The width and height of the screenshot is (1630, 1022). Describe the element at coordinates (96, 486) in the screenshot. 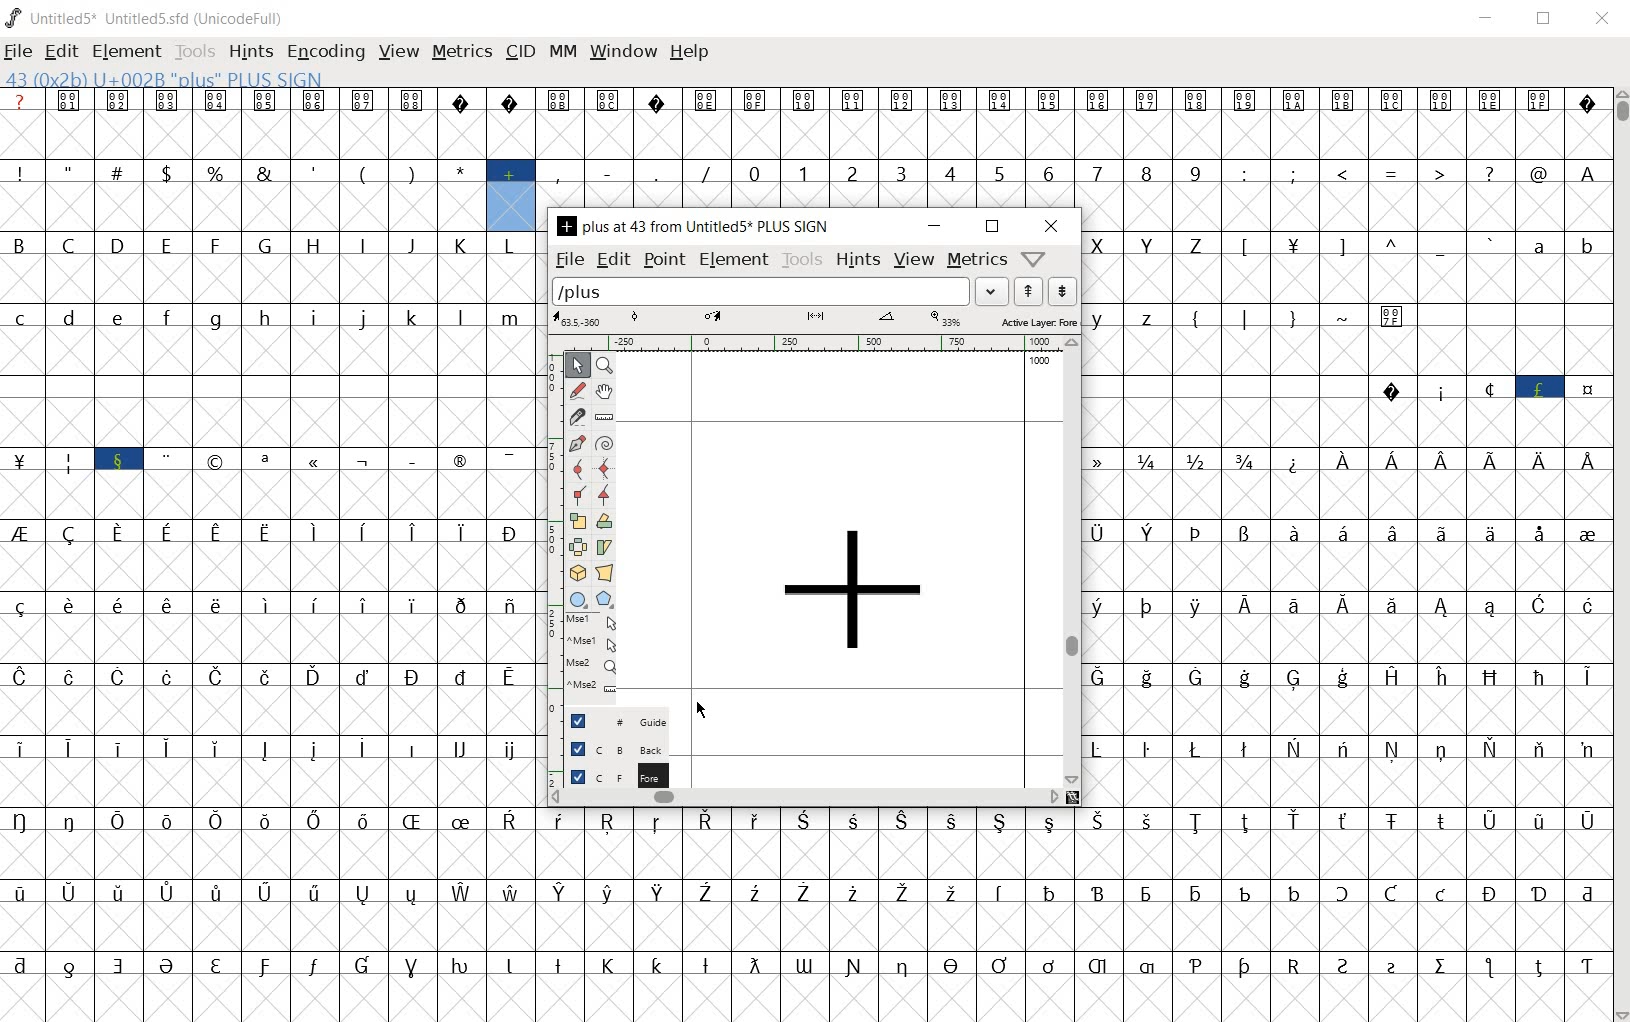

I see `special characters` at that location.